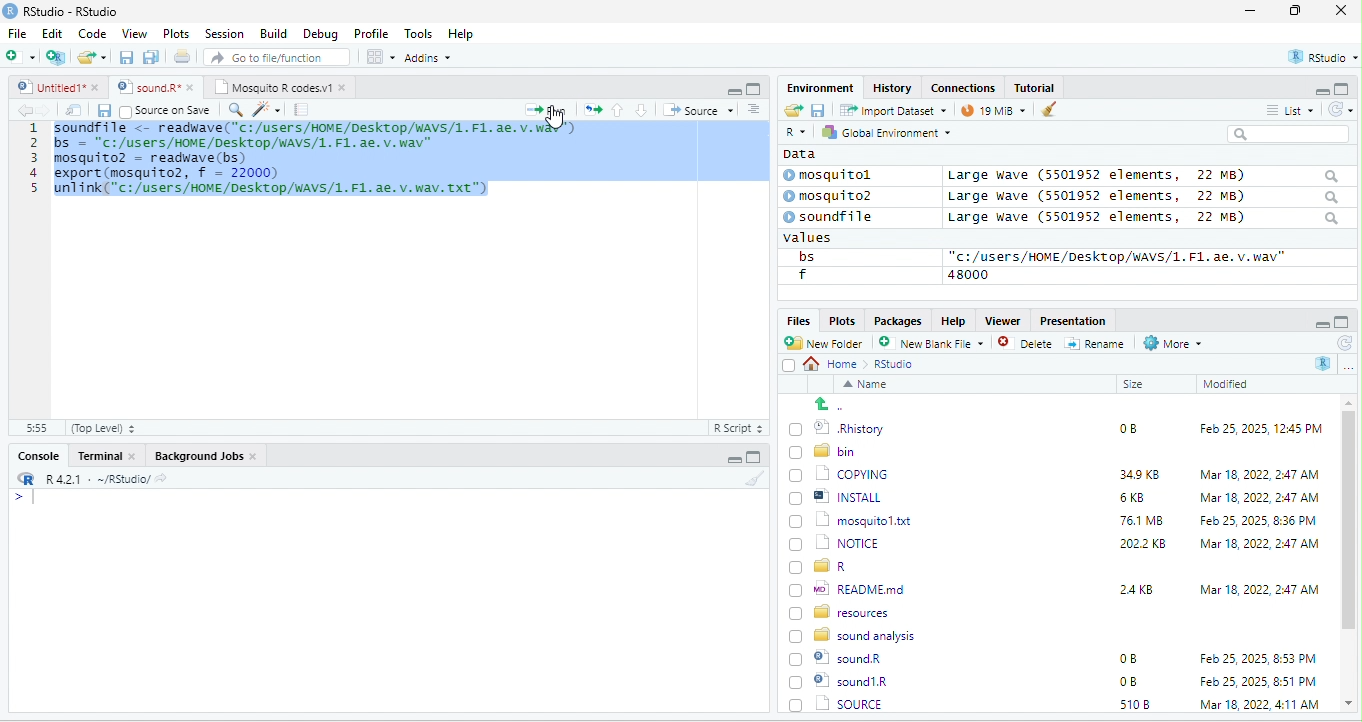  I want to click on RR R421 - ~/RStudio/, so click(87, 481).